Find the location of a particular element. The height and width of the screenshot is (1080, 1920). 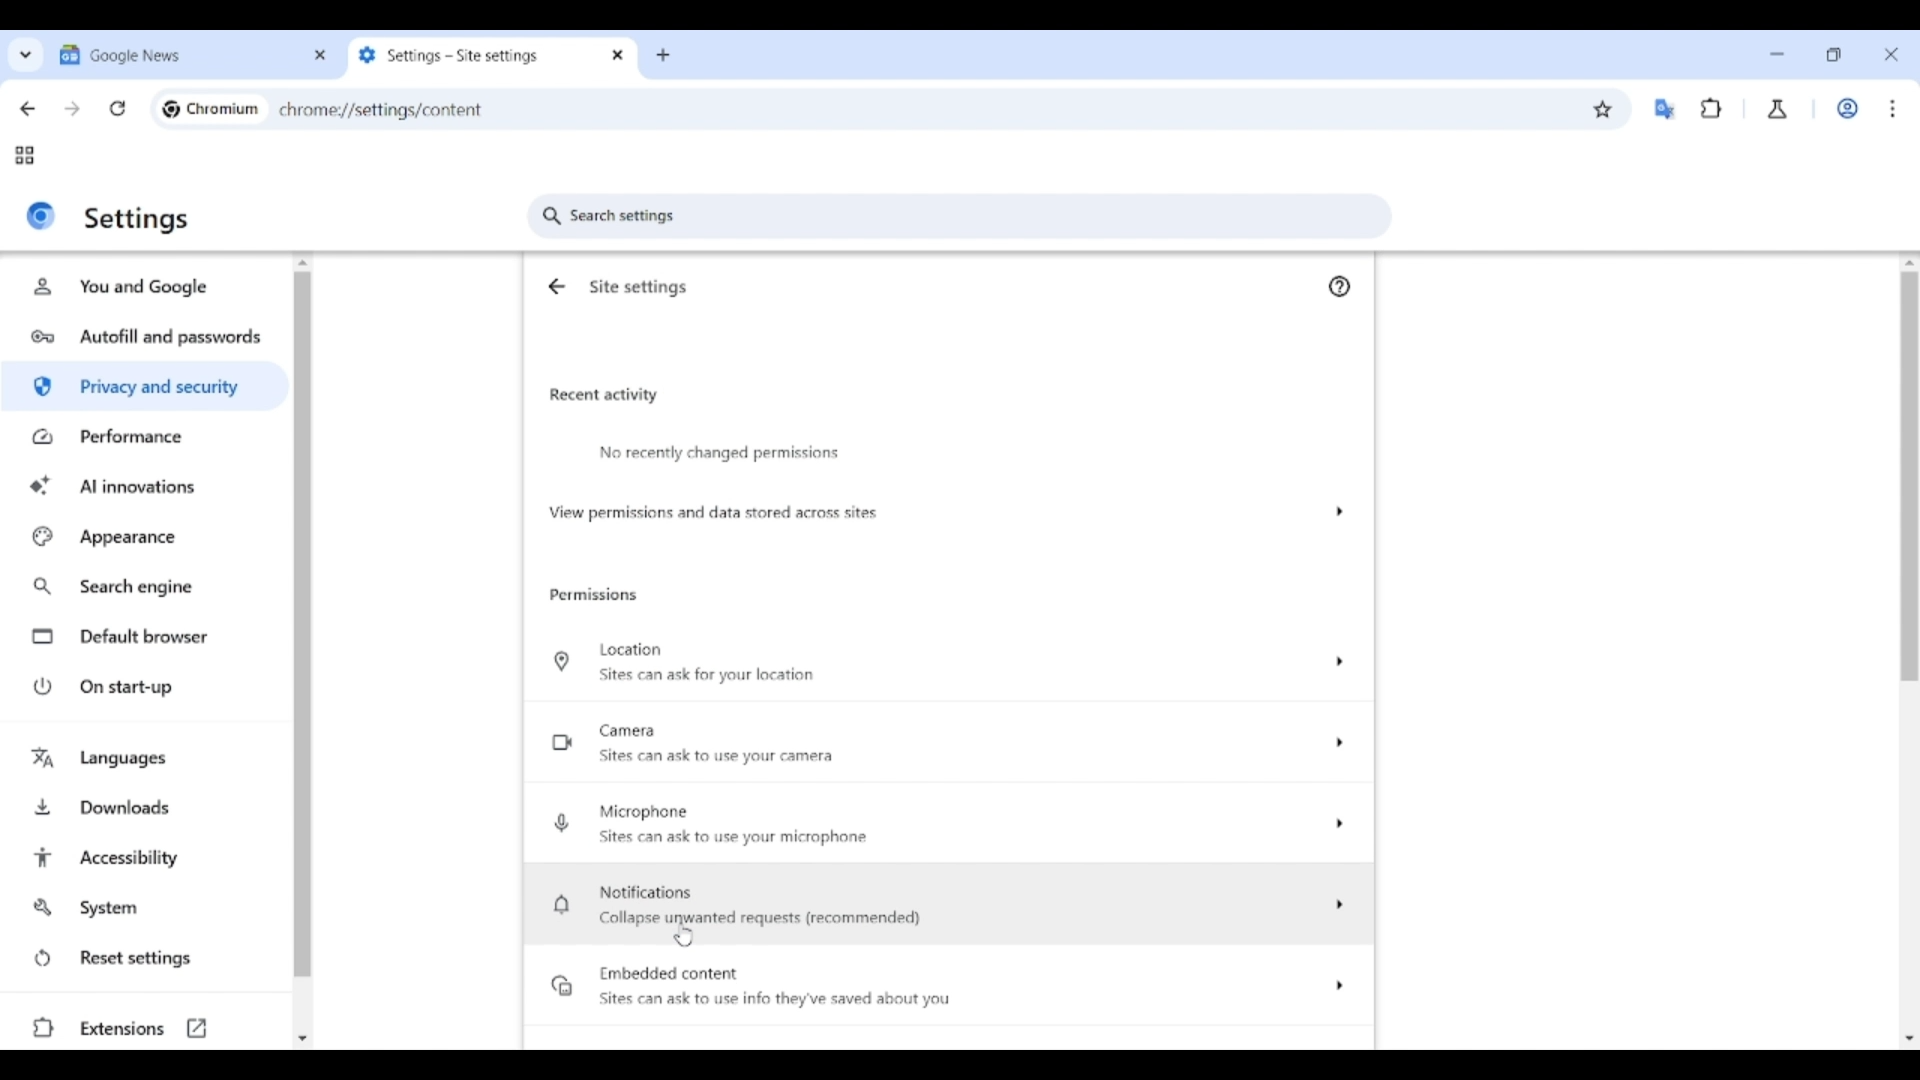

Notification options is located at coordinates (949, 906).